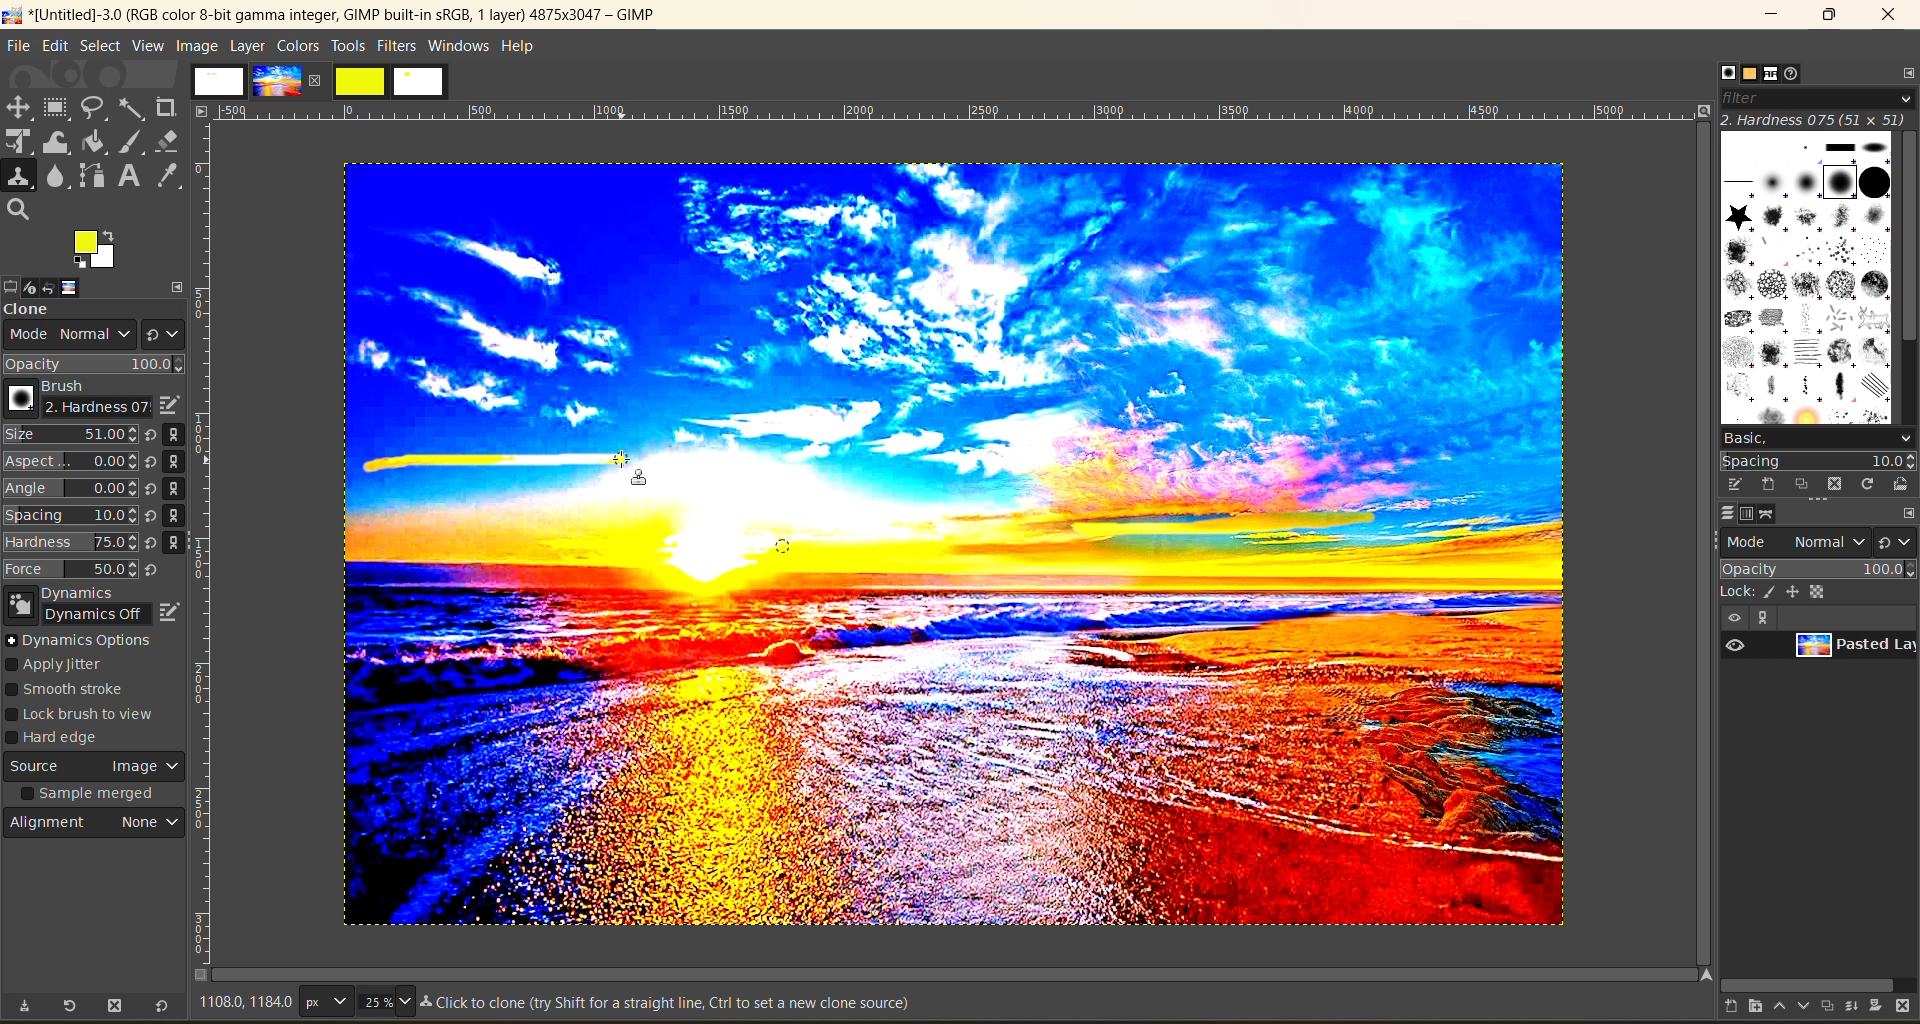 The height and width of the screenshot is (1024, 1920). Describe the element at coordinates (168, 141) in the screenshot. I see `erase` at that location.